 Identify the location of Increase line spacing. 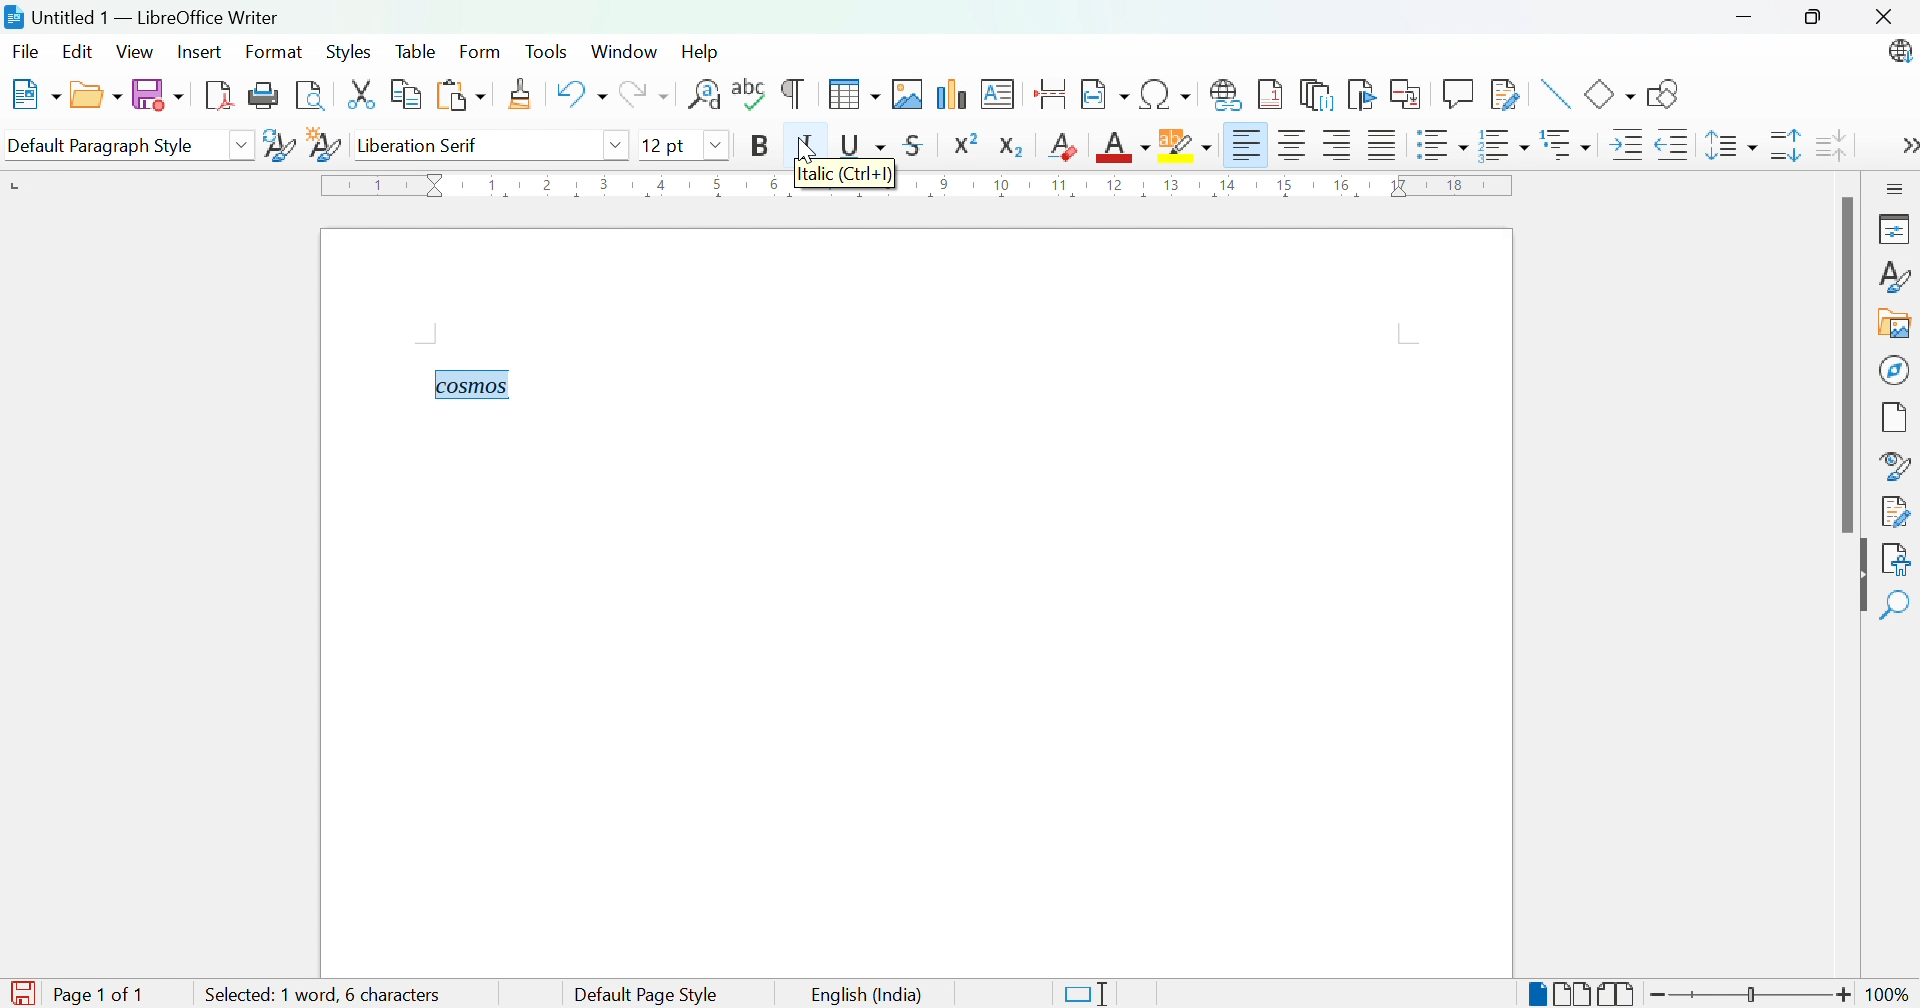
(1785, 146).